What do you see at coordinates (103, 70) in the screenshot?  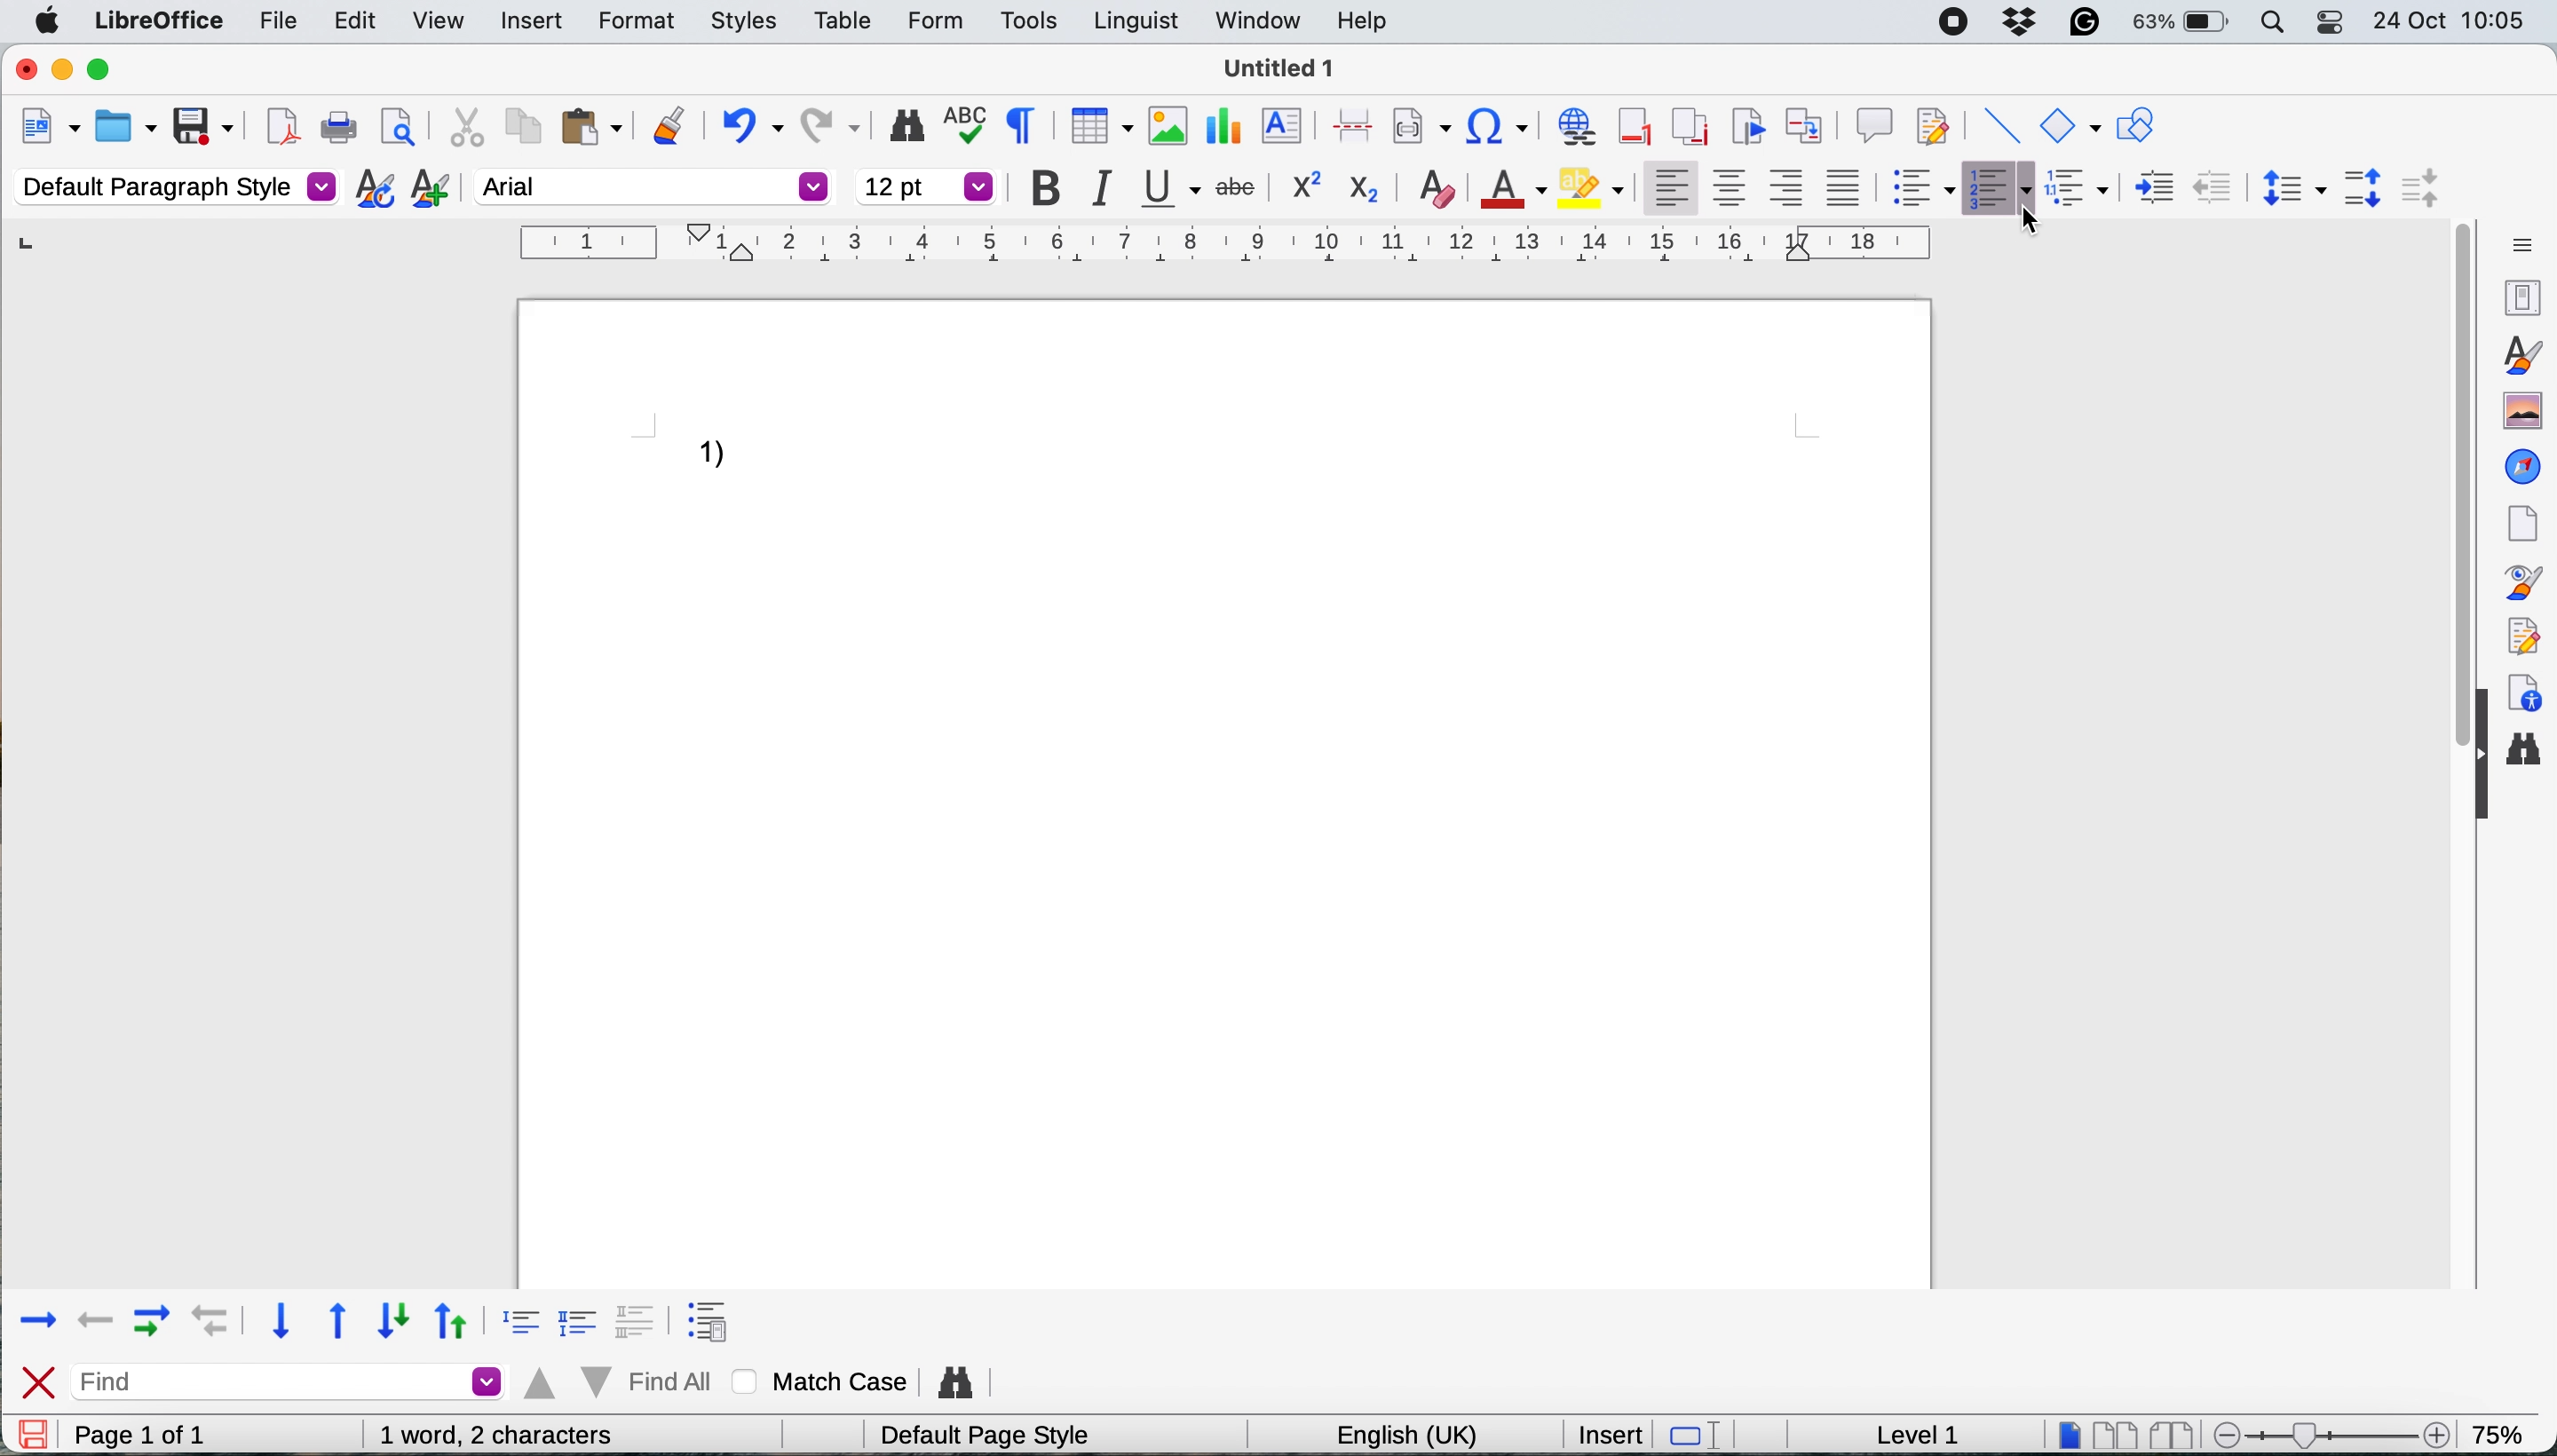 I see `maximise` at bounding box center [103, 70].